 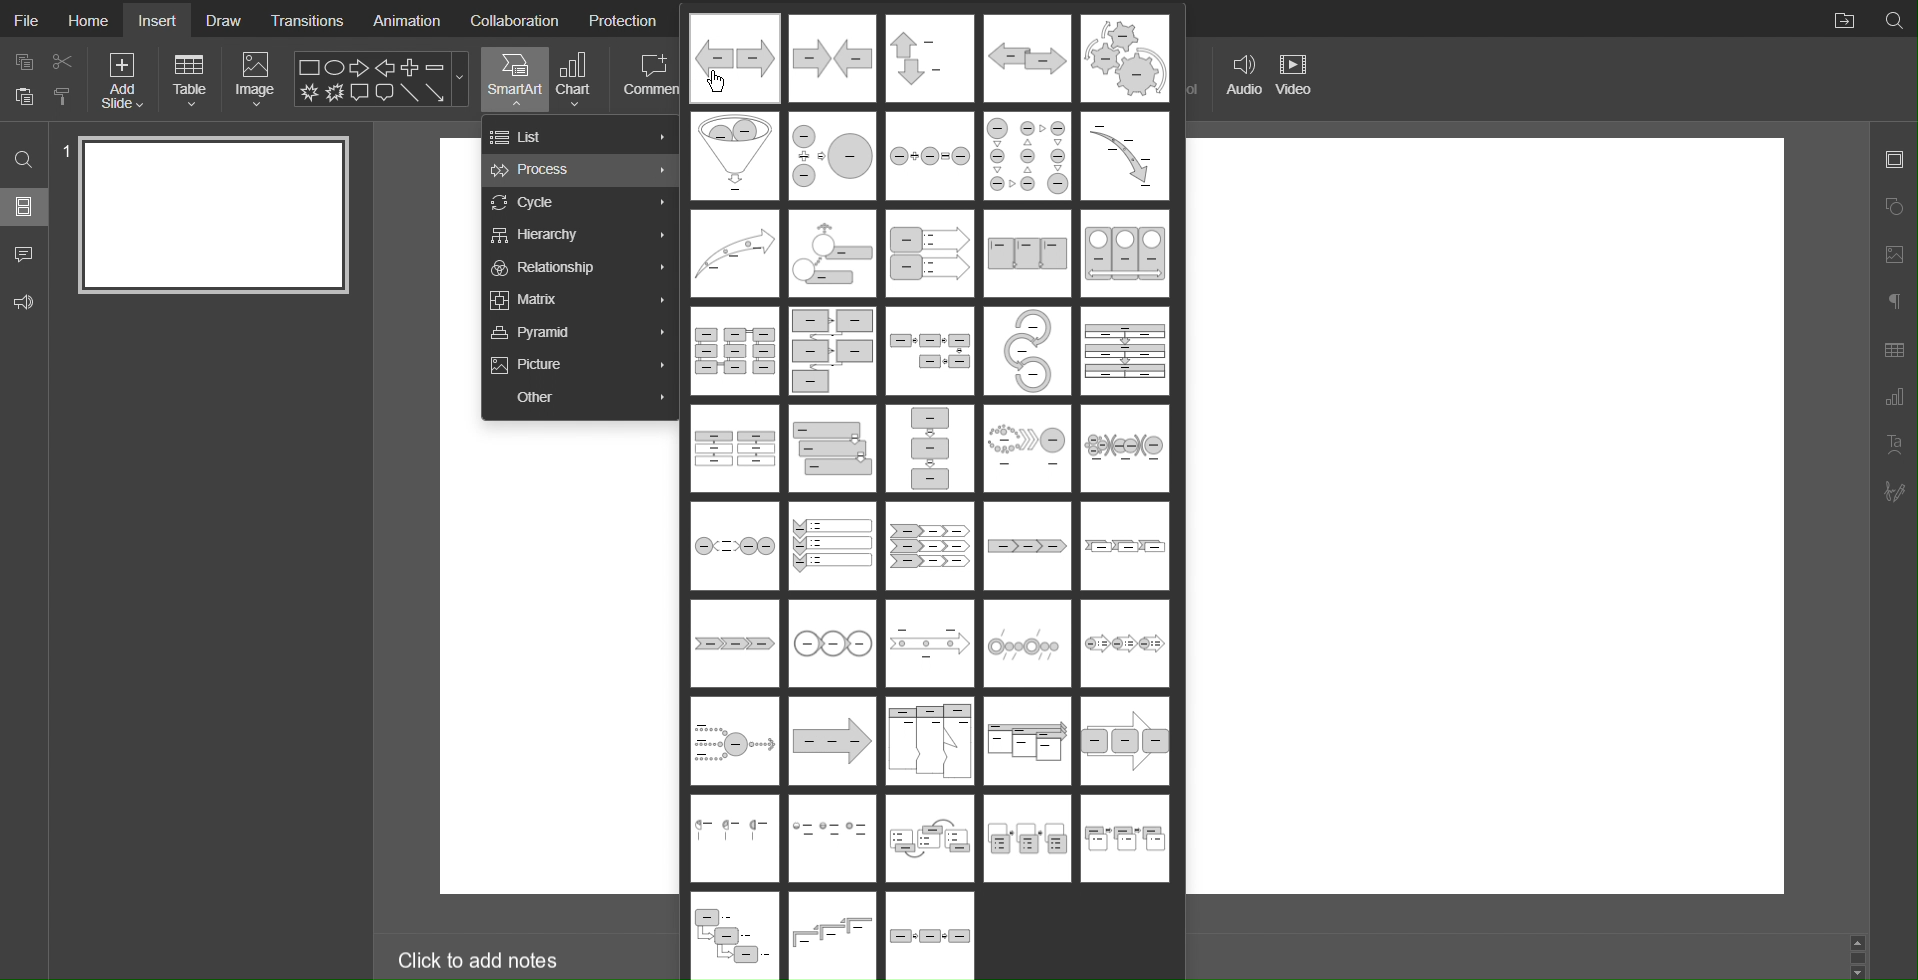 I want to click on up, so click(x=1862, y=944).